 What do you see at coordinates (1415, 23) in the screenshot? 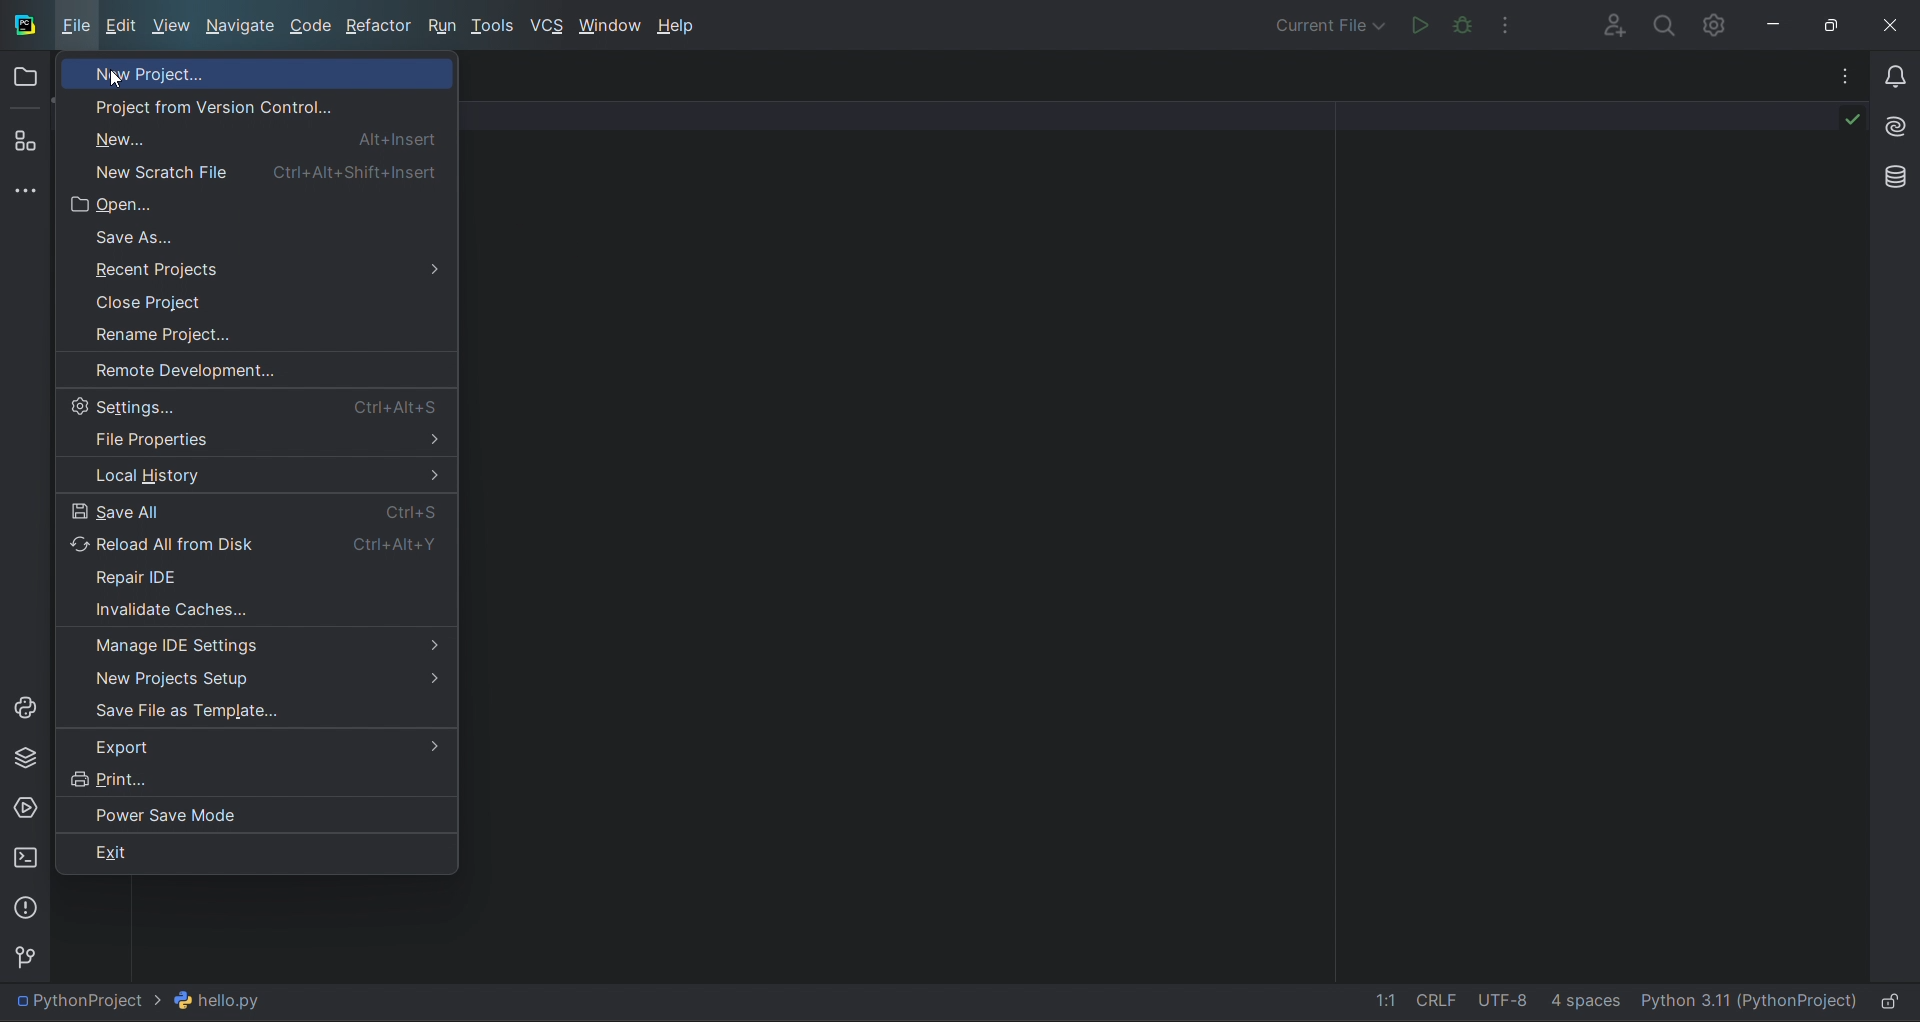
I see `run` at bounding box center [1415, 23].